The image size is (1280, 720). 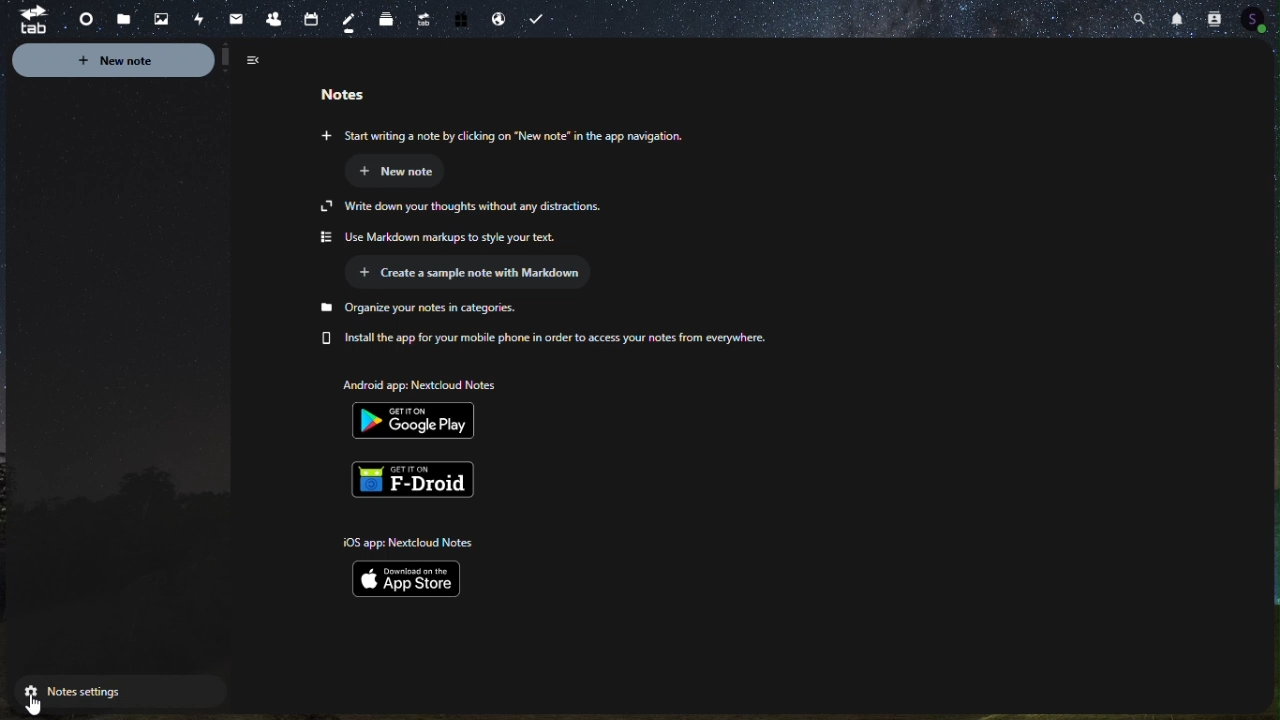 What do you see at coordinates (1263, 19) in the screenshot?
I see `Profile` at bounding box center [1263, 19].